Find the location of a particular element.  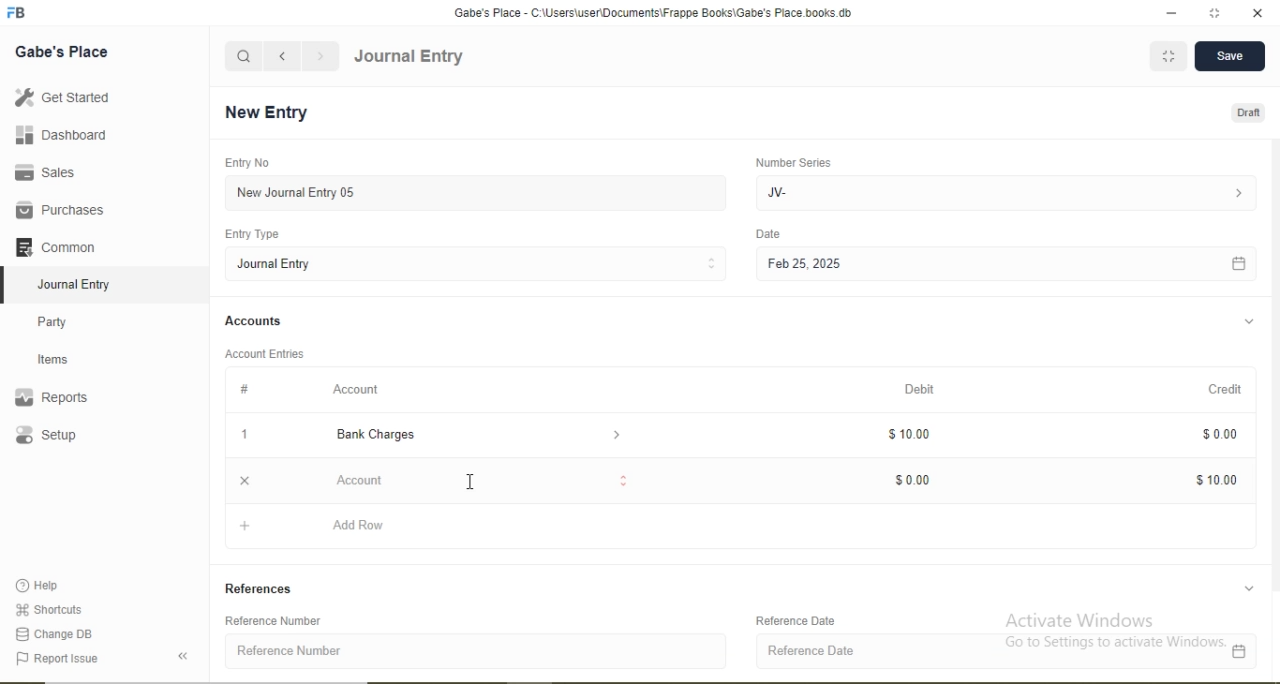

$10.00 is located at coordinates (910, 434).